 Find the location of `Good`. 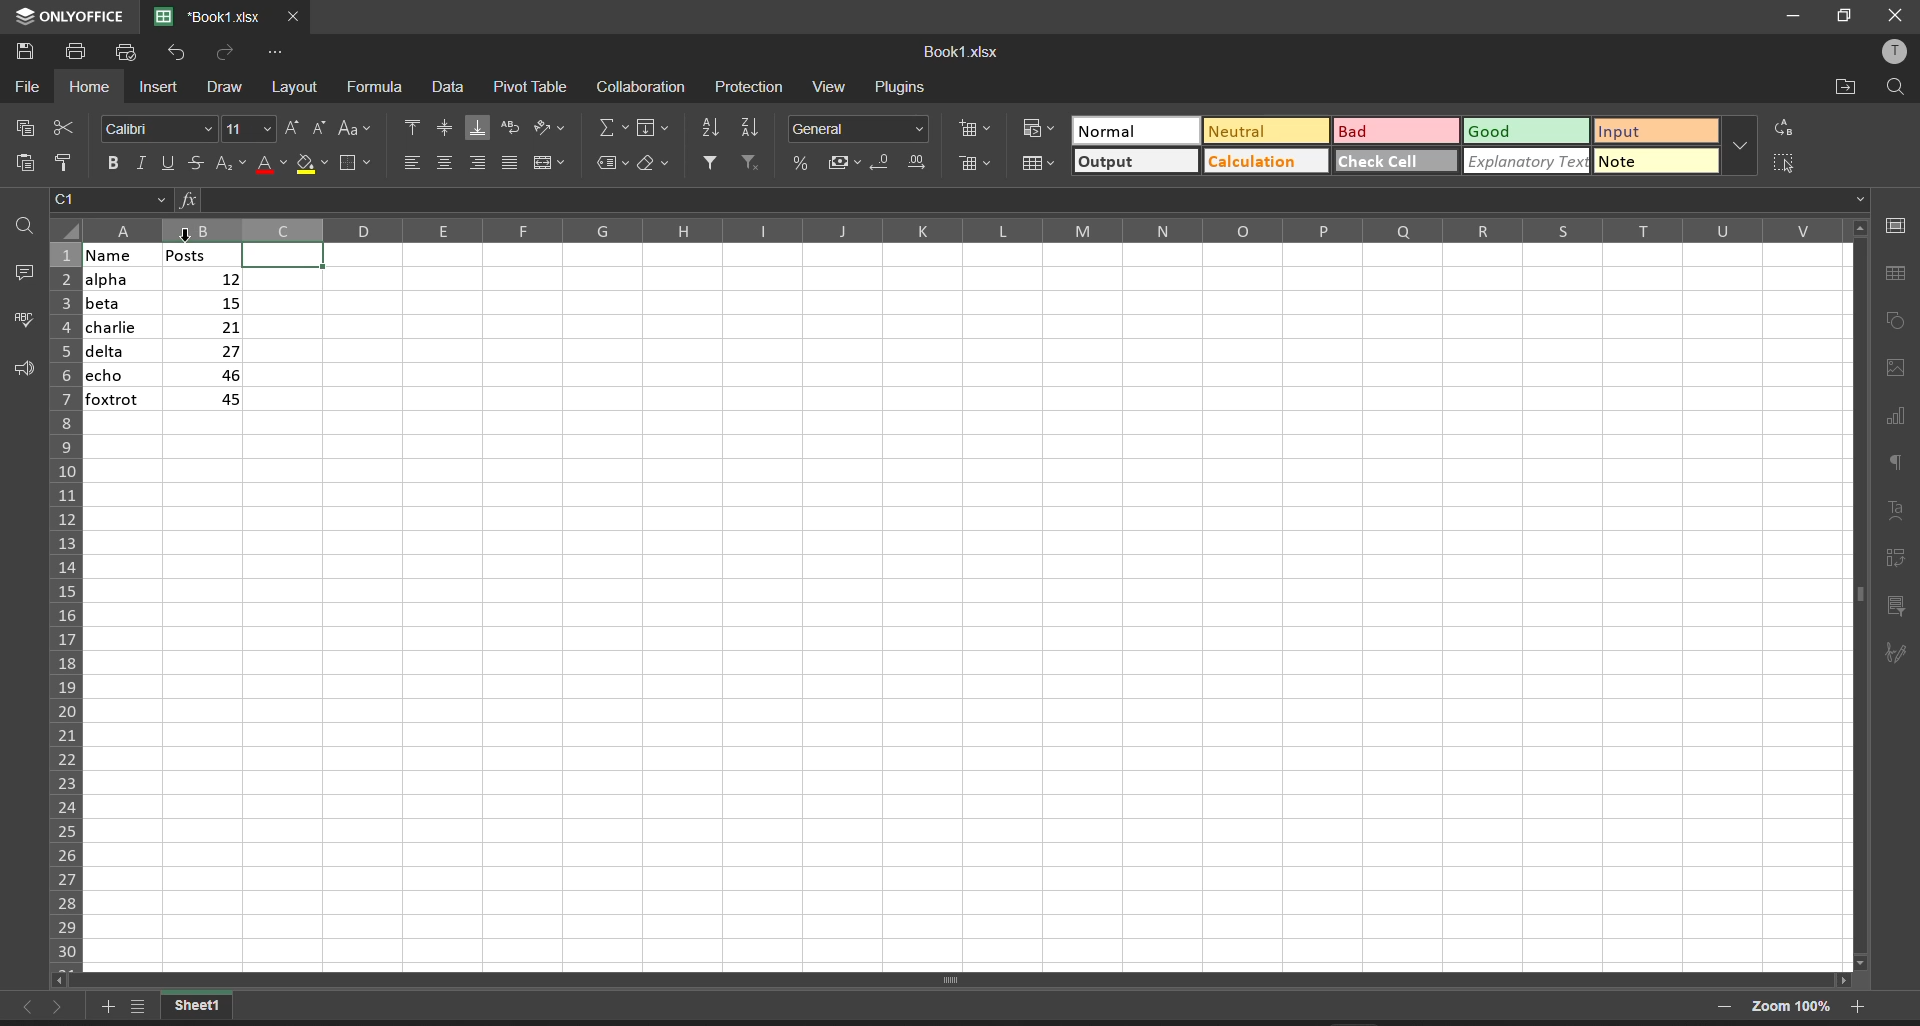

Good is located at coordinates (1493, 130).